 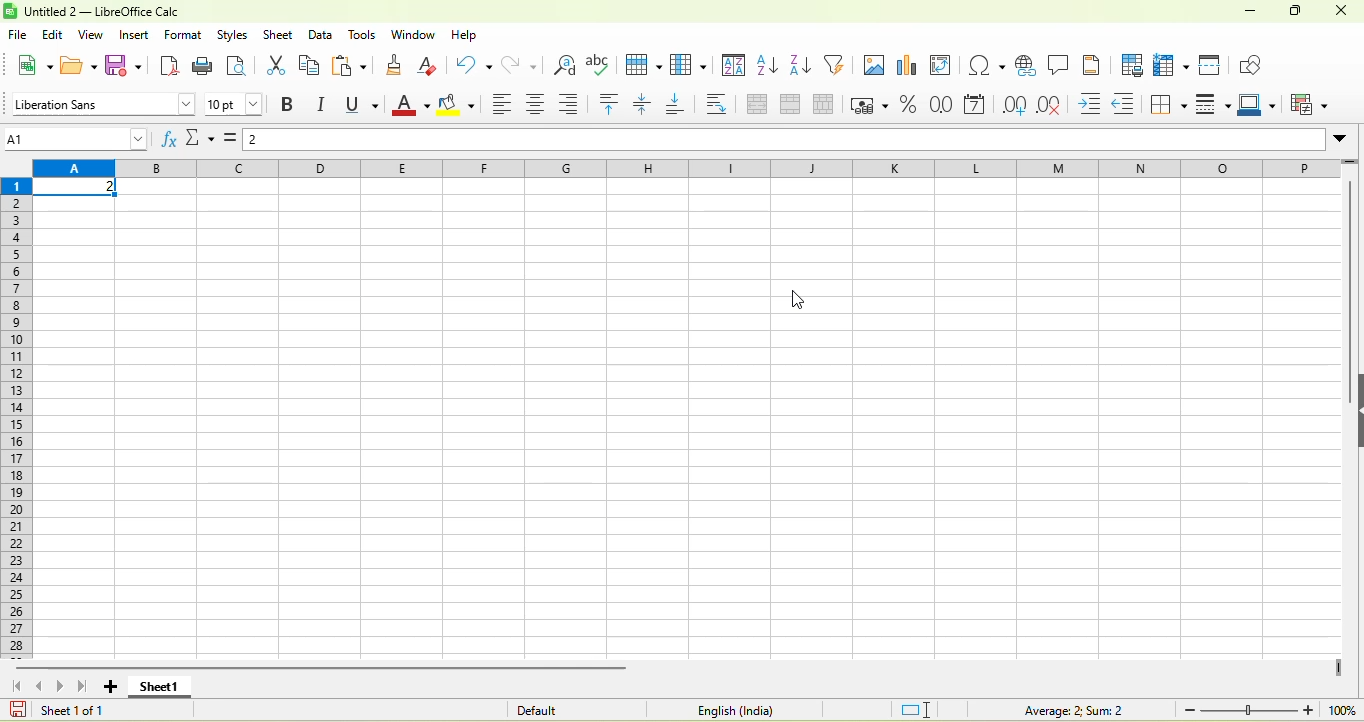 I want to click on align top, so click(x=612, y=105).